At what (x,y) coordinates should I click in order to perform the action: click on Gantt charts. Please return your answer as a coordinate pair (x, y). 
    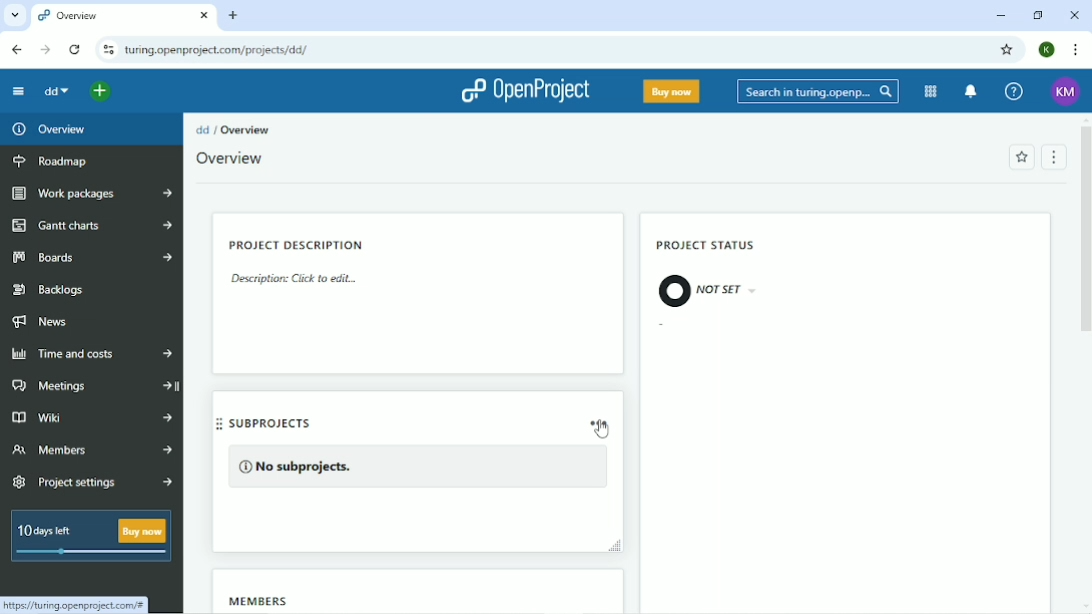
    Looking at the image, I should click on (91, 225).